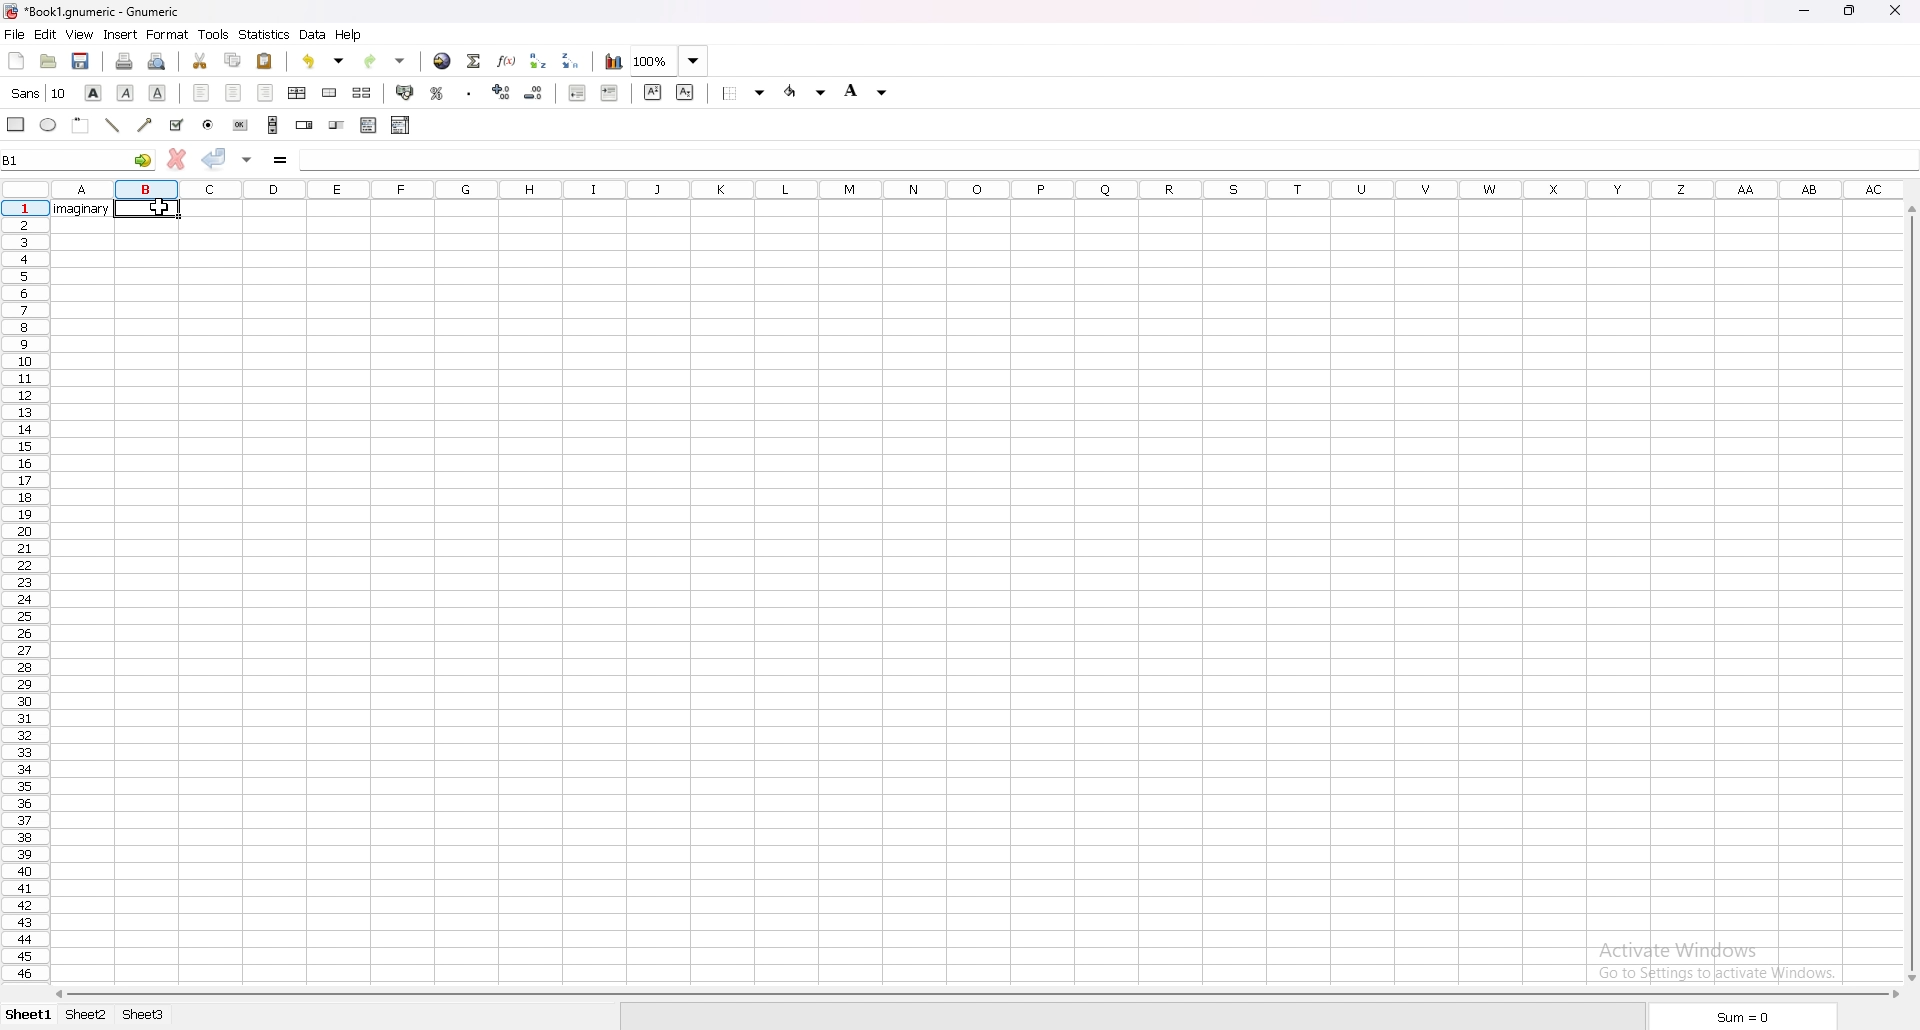 This screenshot has height=1030, width=1920. I want to click on left align, so click(201, 92).